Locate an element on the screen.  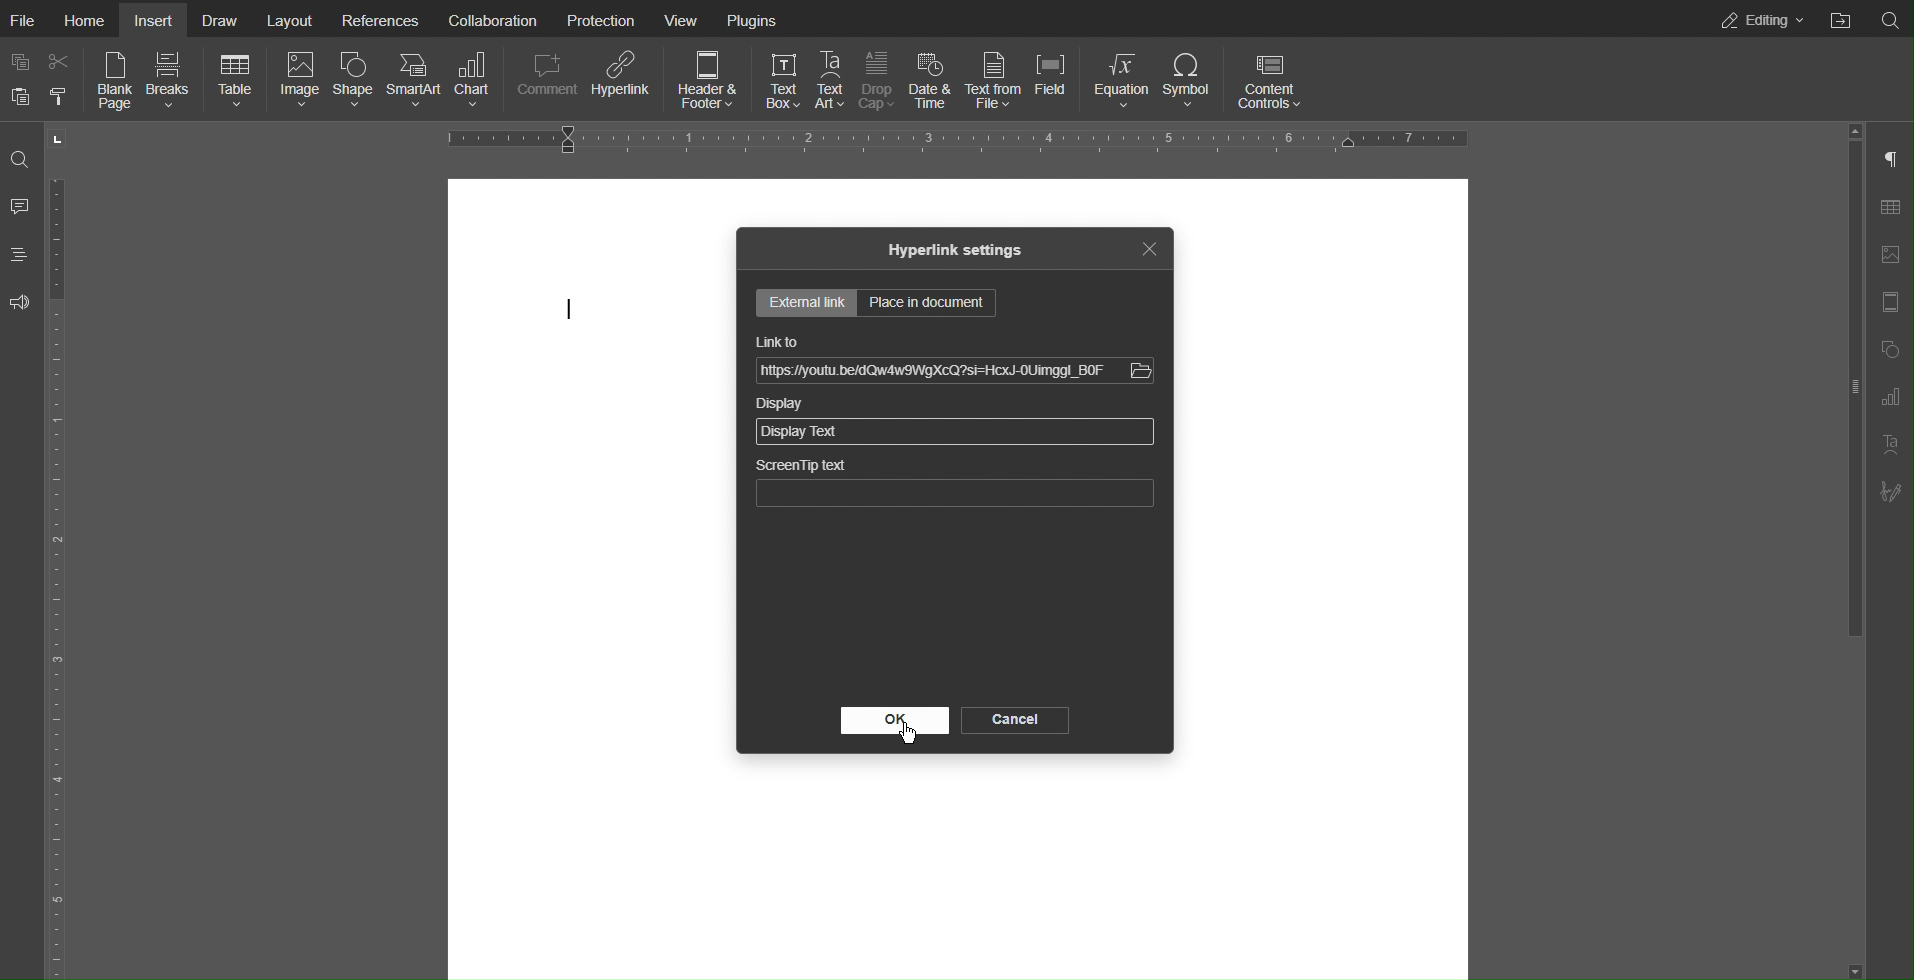
Vertical Ruler is located at coordinates (64, 575).